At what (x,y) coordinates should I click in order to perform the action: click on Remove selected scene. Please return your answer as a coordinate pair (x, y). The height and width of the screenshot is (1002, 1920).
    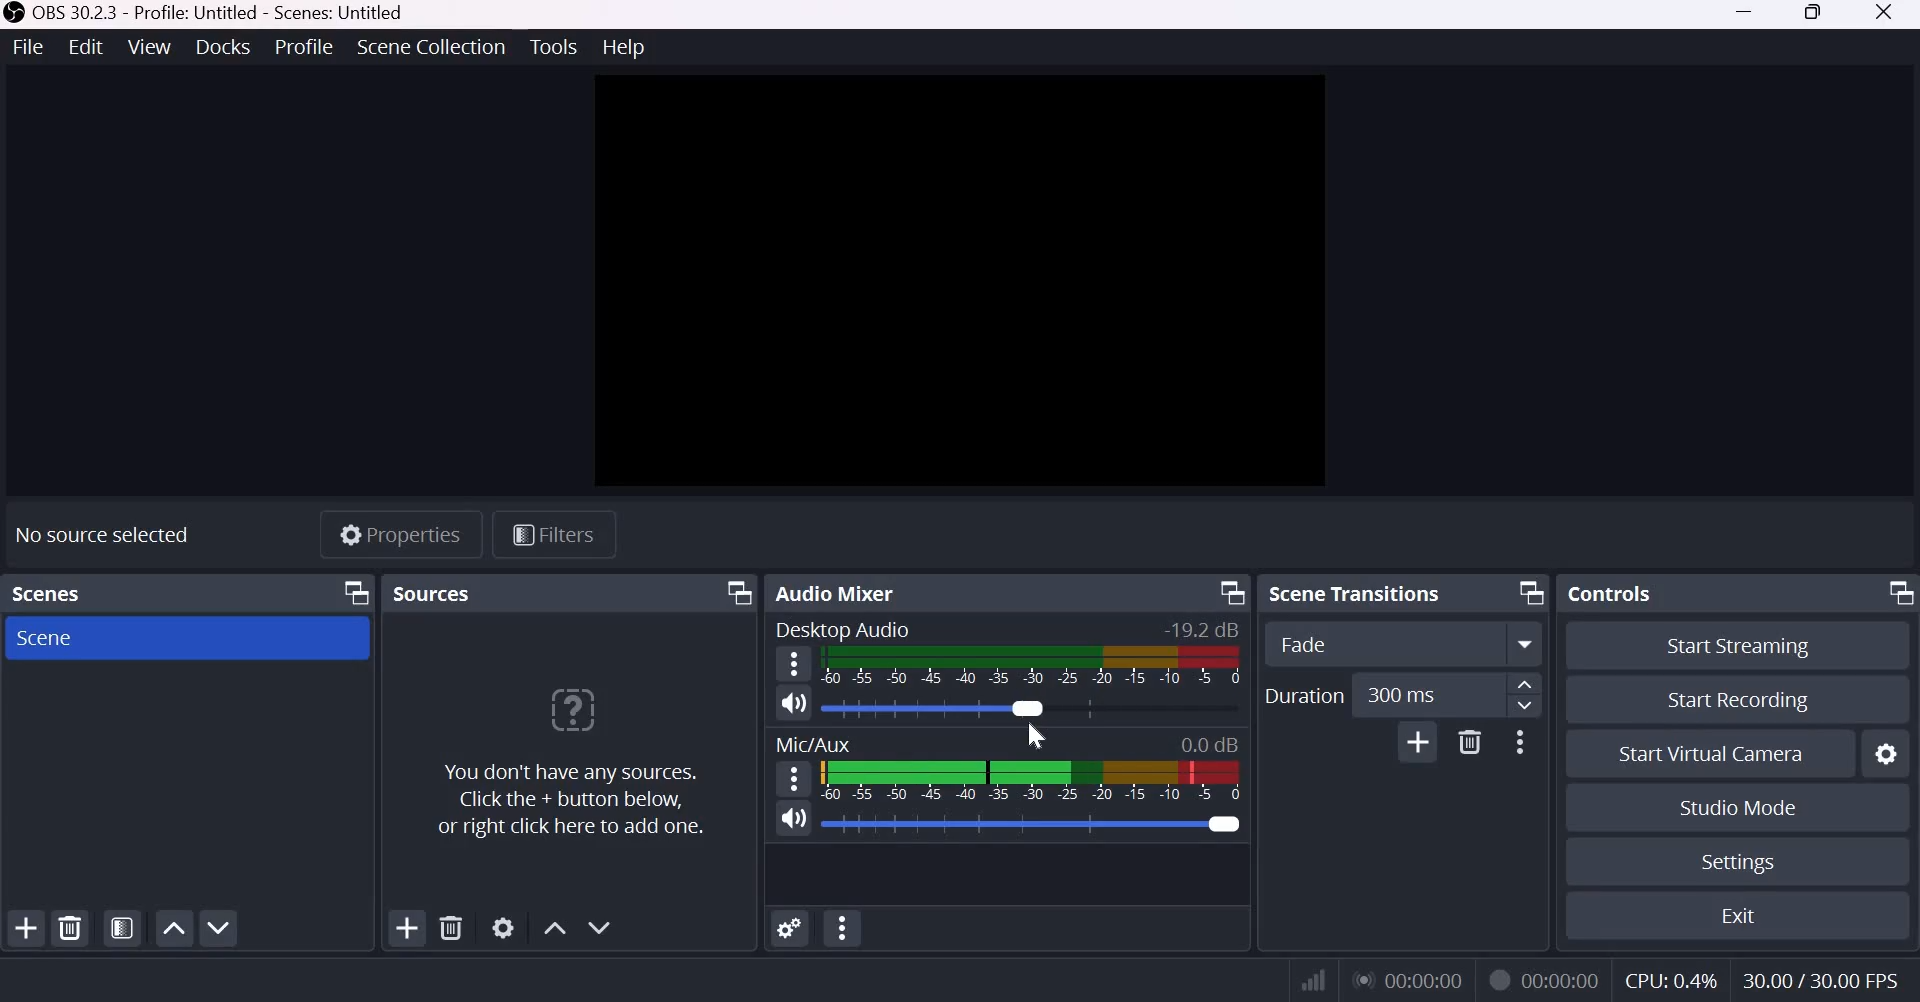
    Looking at the image, I should click on (70, 929).